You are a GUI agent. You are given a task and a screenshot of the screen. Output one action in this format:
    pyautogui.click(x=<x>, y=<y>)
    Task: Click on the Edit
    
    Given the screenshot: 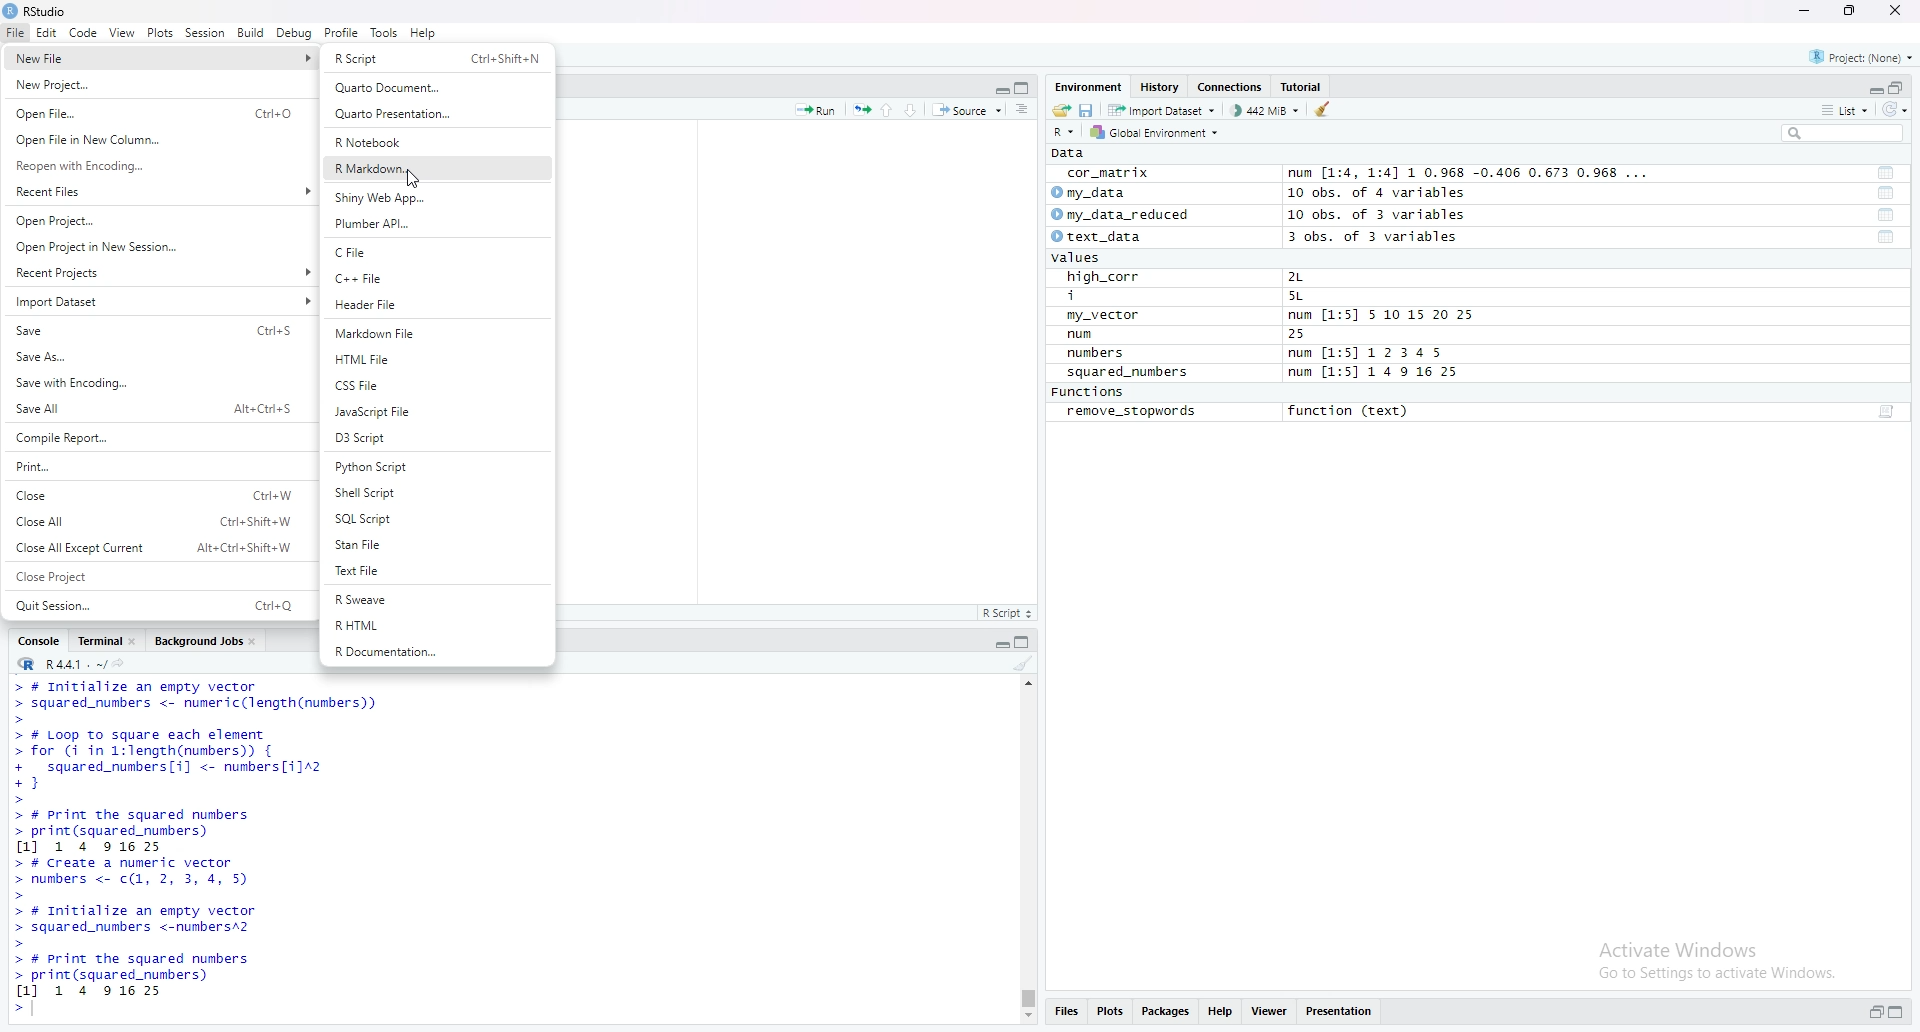 What is the action you would take?
    pyautogui.click(x=45, y=32)
    